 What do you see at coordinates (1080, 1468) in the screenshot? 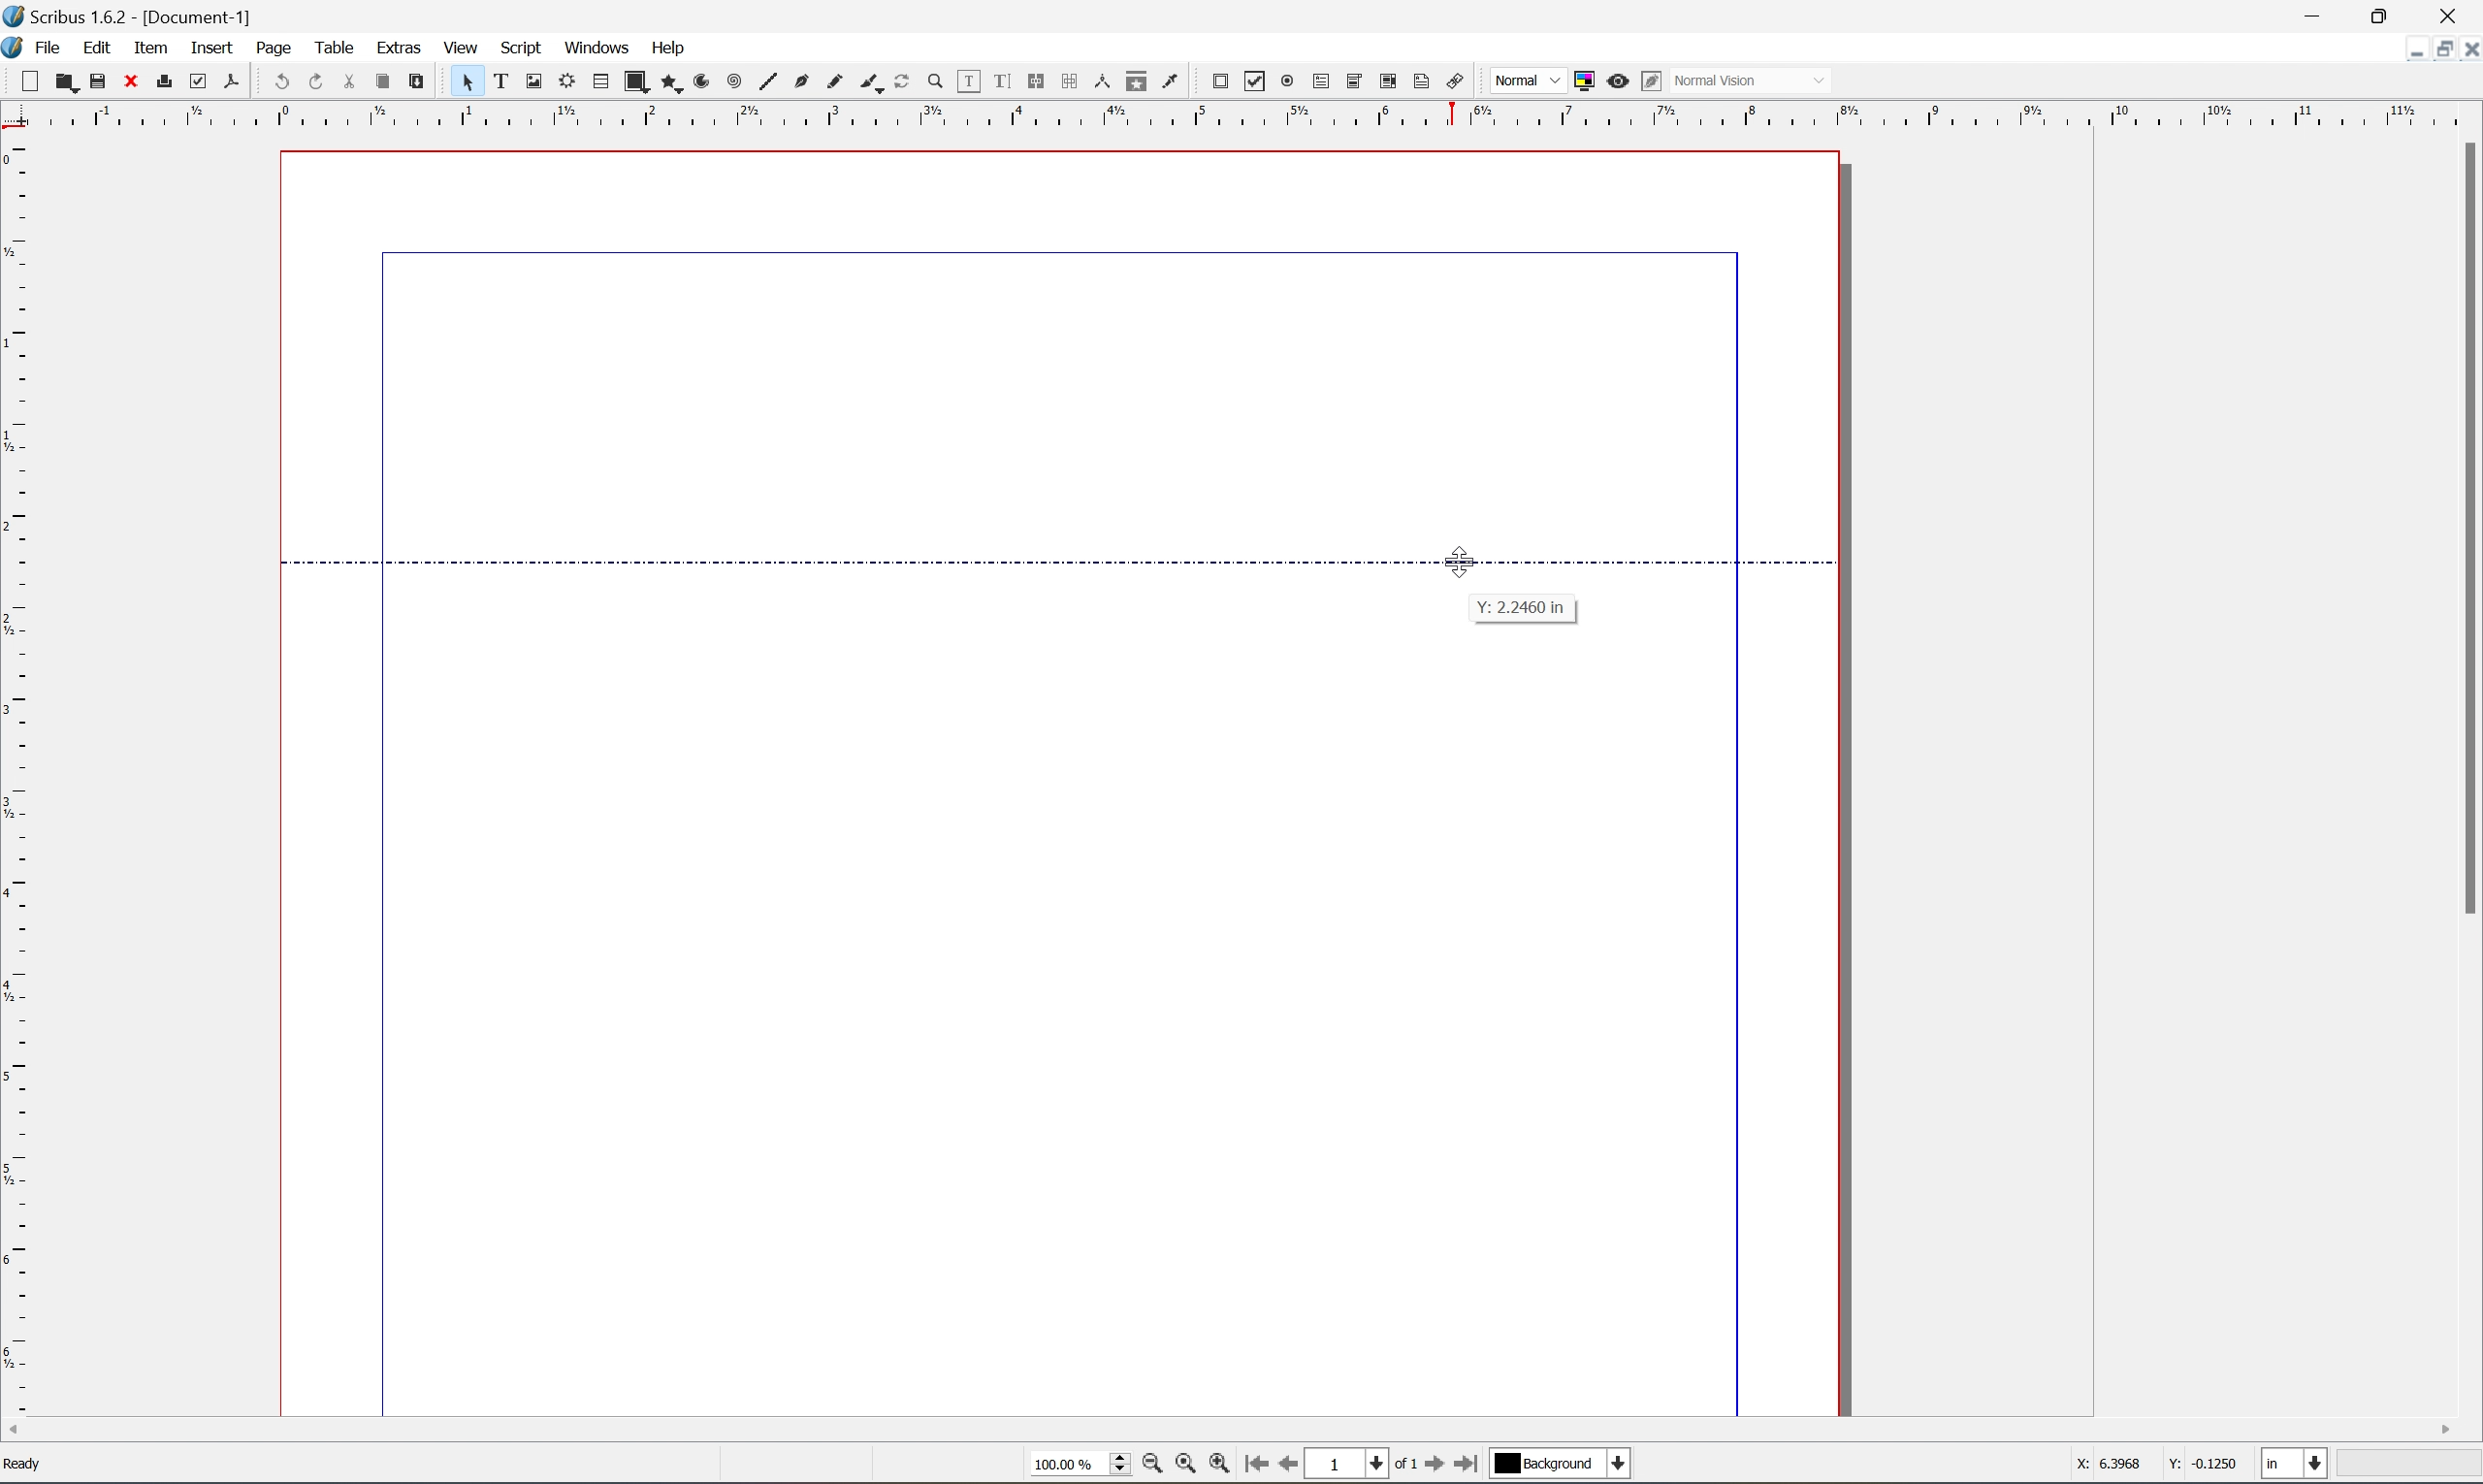
I see `select current zoom level` at bounding box center [1080, 1468].